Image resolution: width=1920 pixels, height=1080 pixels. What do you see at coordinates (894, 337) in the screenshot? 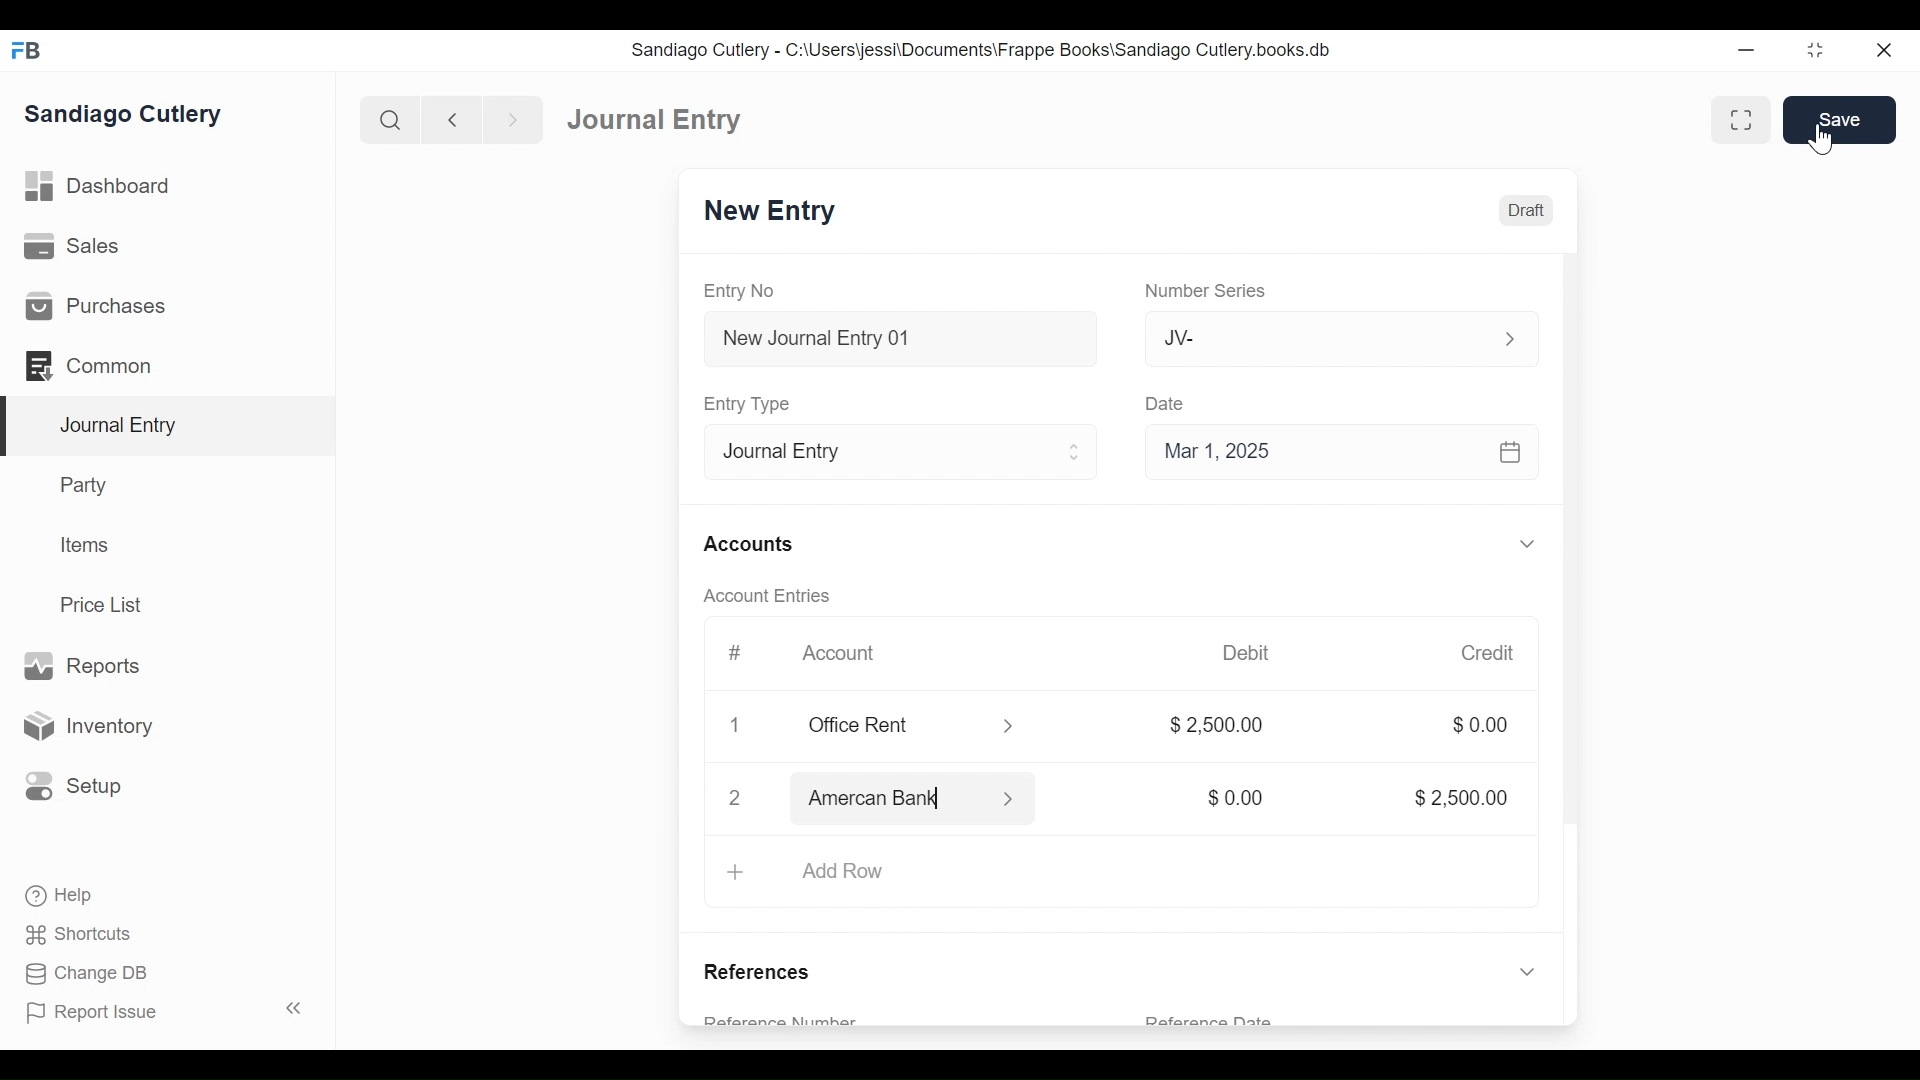
I see `New Journal Entry 01` at bounding box center [894, 337].